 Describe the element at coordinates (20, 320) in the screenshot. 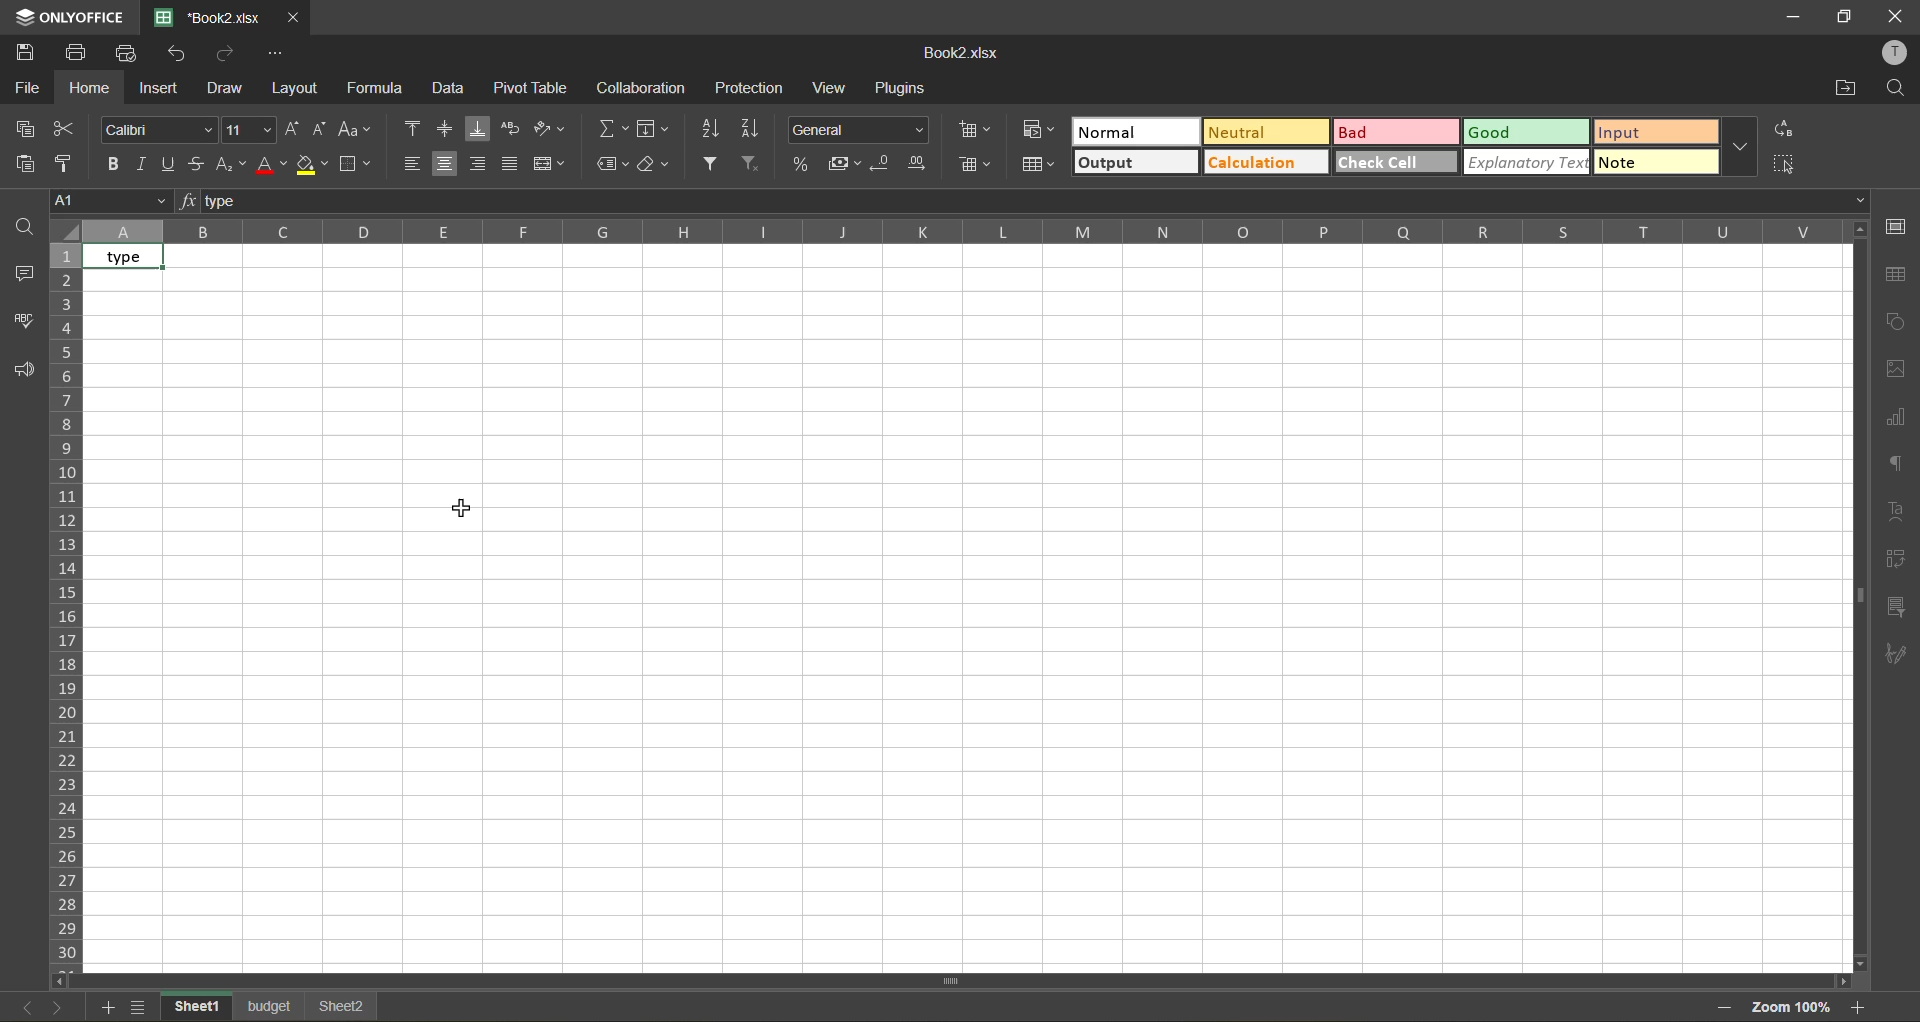

I see `spellcheck` at that location.